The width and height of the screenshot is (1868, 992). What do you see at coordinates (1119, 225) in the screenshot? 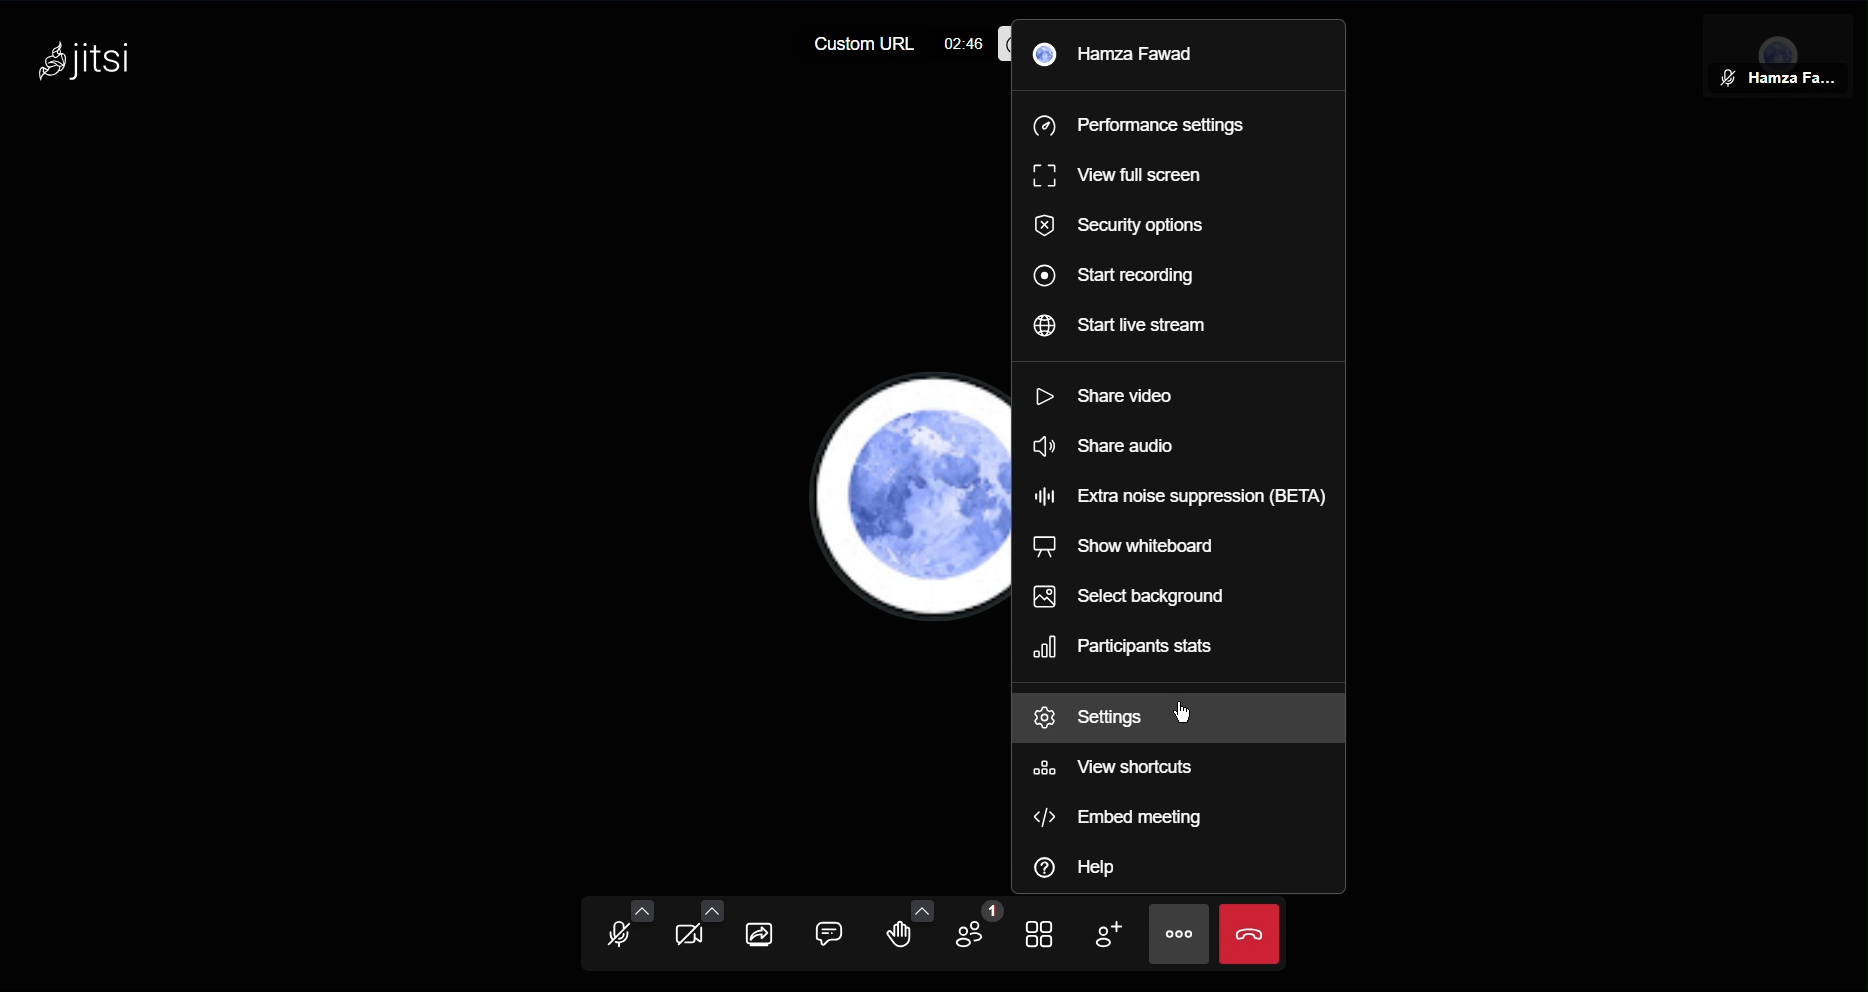
I see `Security` at bounding box center [1119, 225].